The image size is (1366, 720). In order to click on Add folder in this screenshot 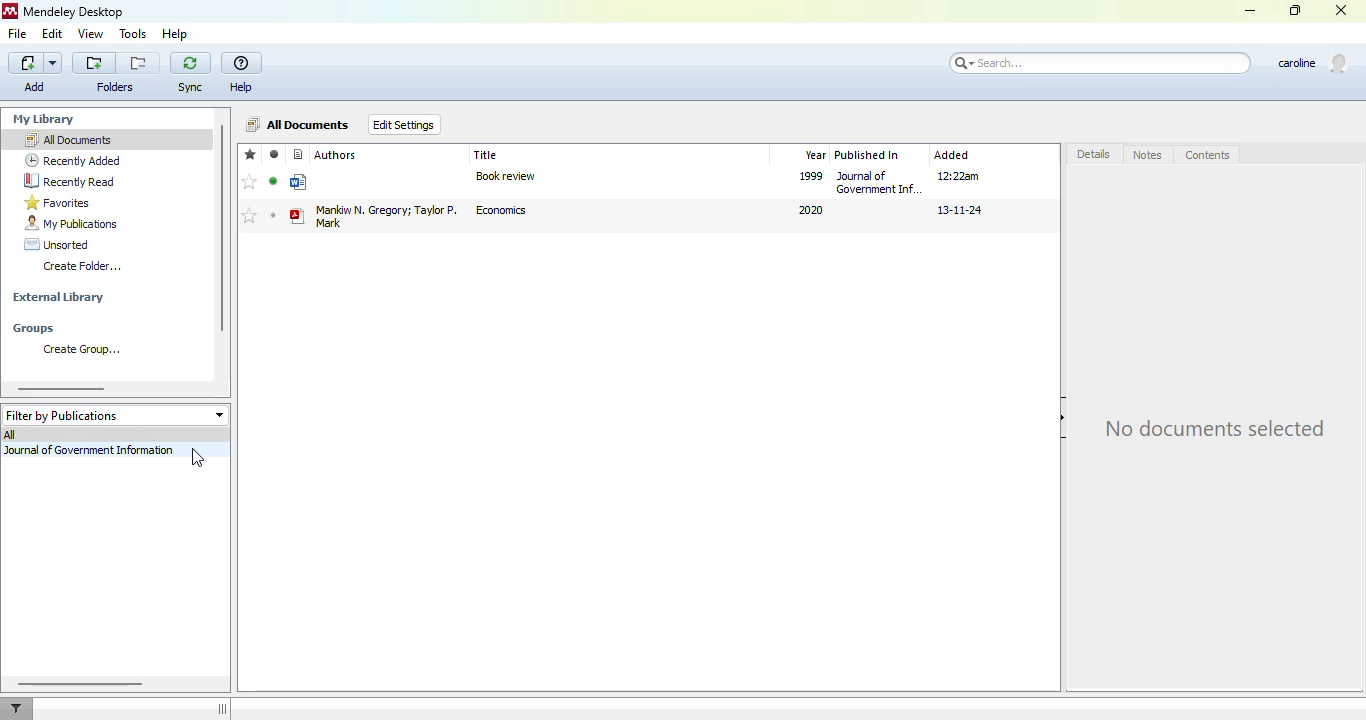, I will do `click(94, 63)`.